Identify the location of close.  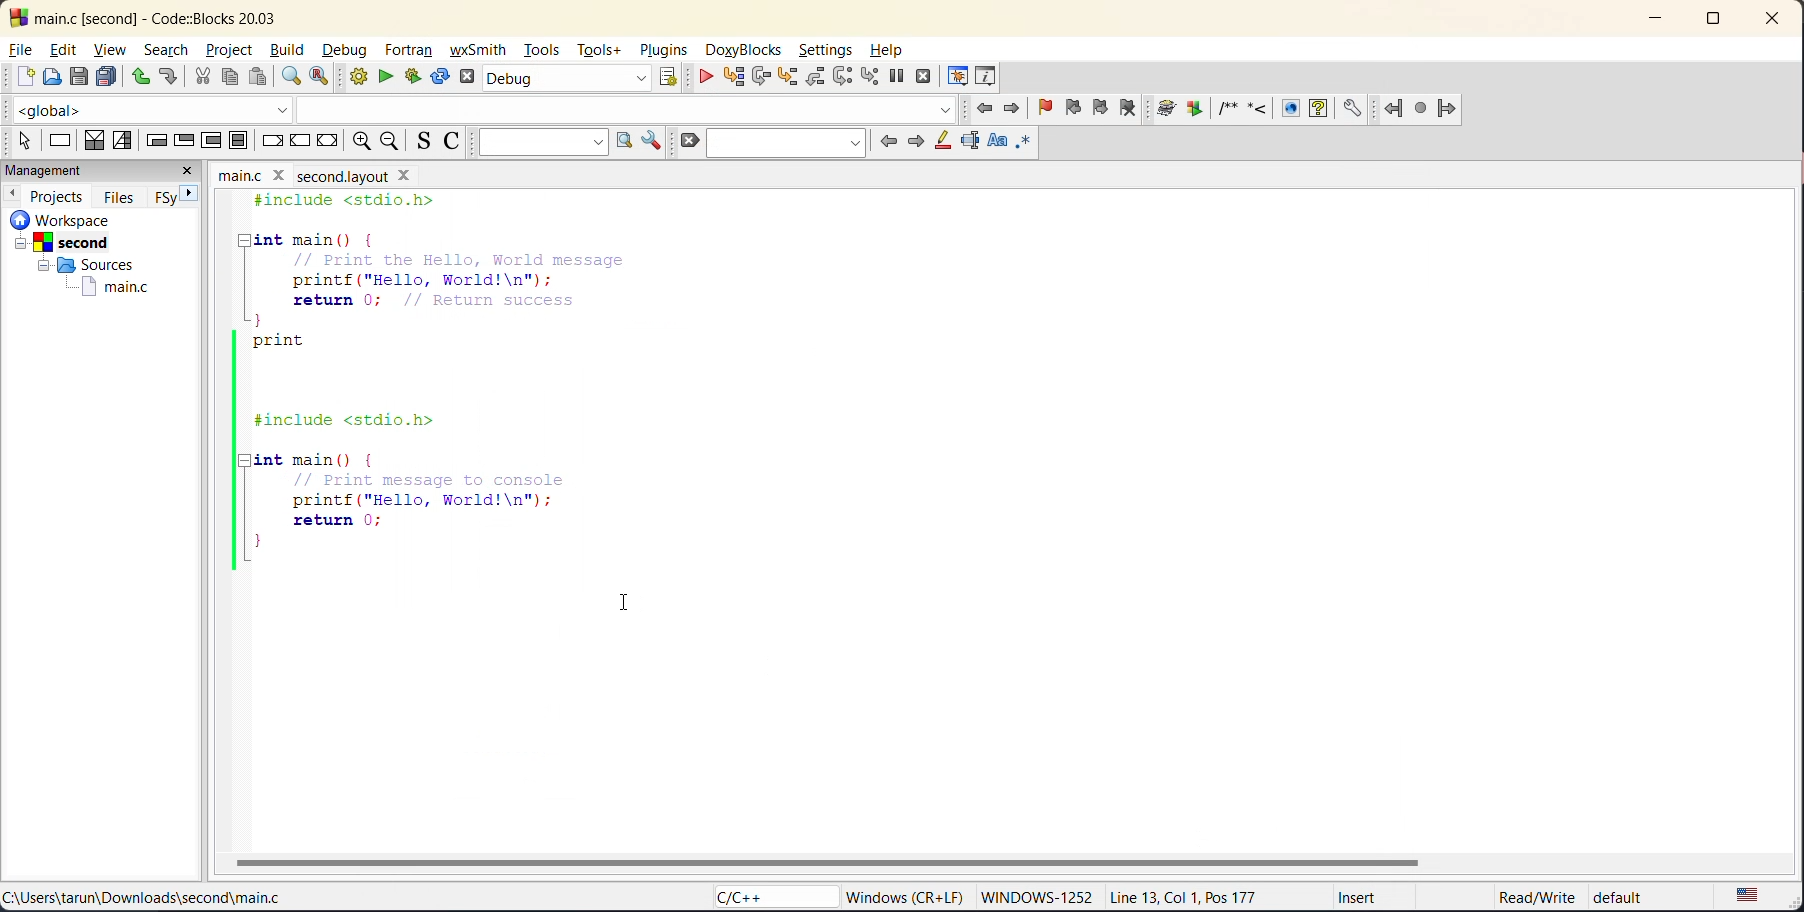
(1766, 22).